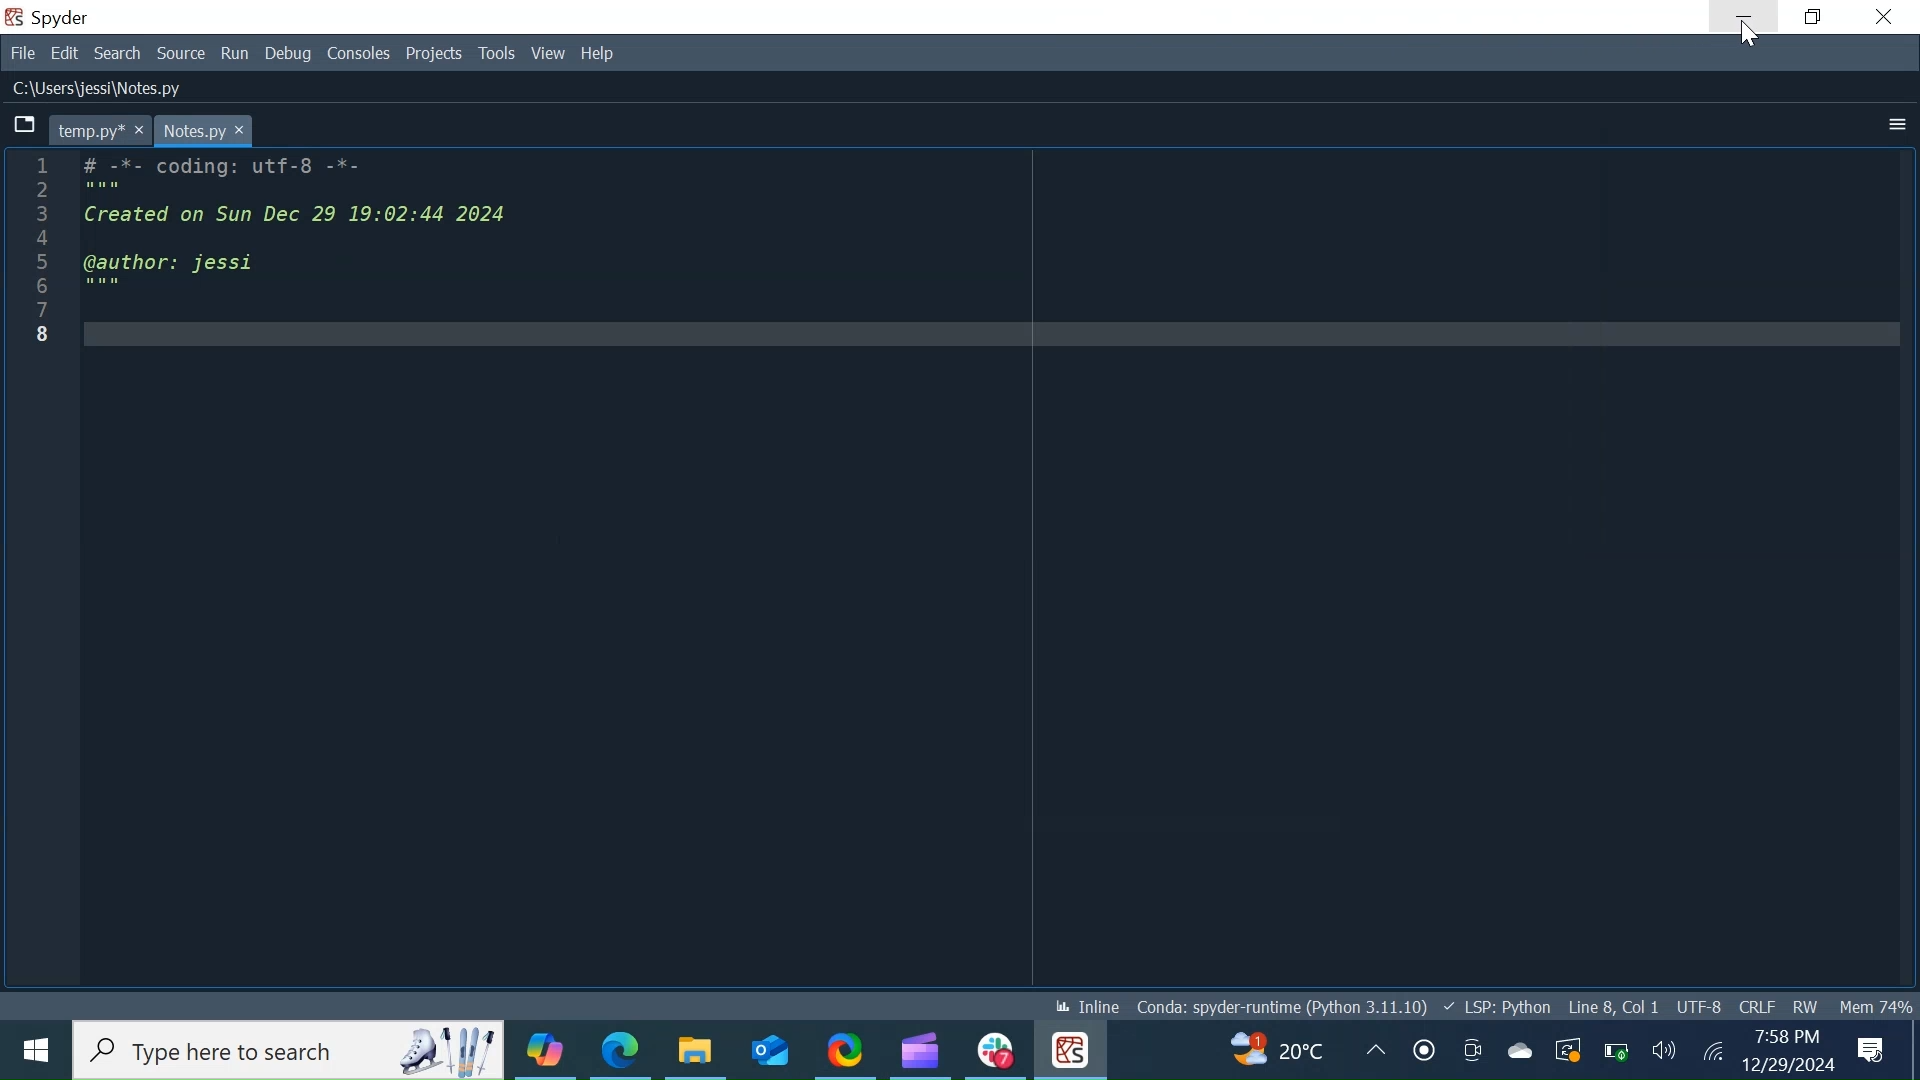 This screenshot has height=1080, width=1920. What do you see at coordinates (361, 55) in the screenshot?
I see `Consoles` at bounding box center [361, 55].